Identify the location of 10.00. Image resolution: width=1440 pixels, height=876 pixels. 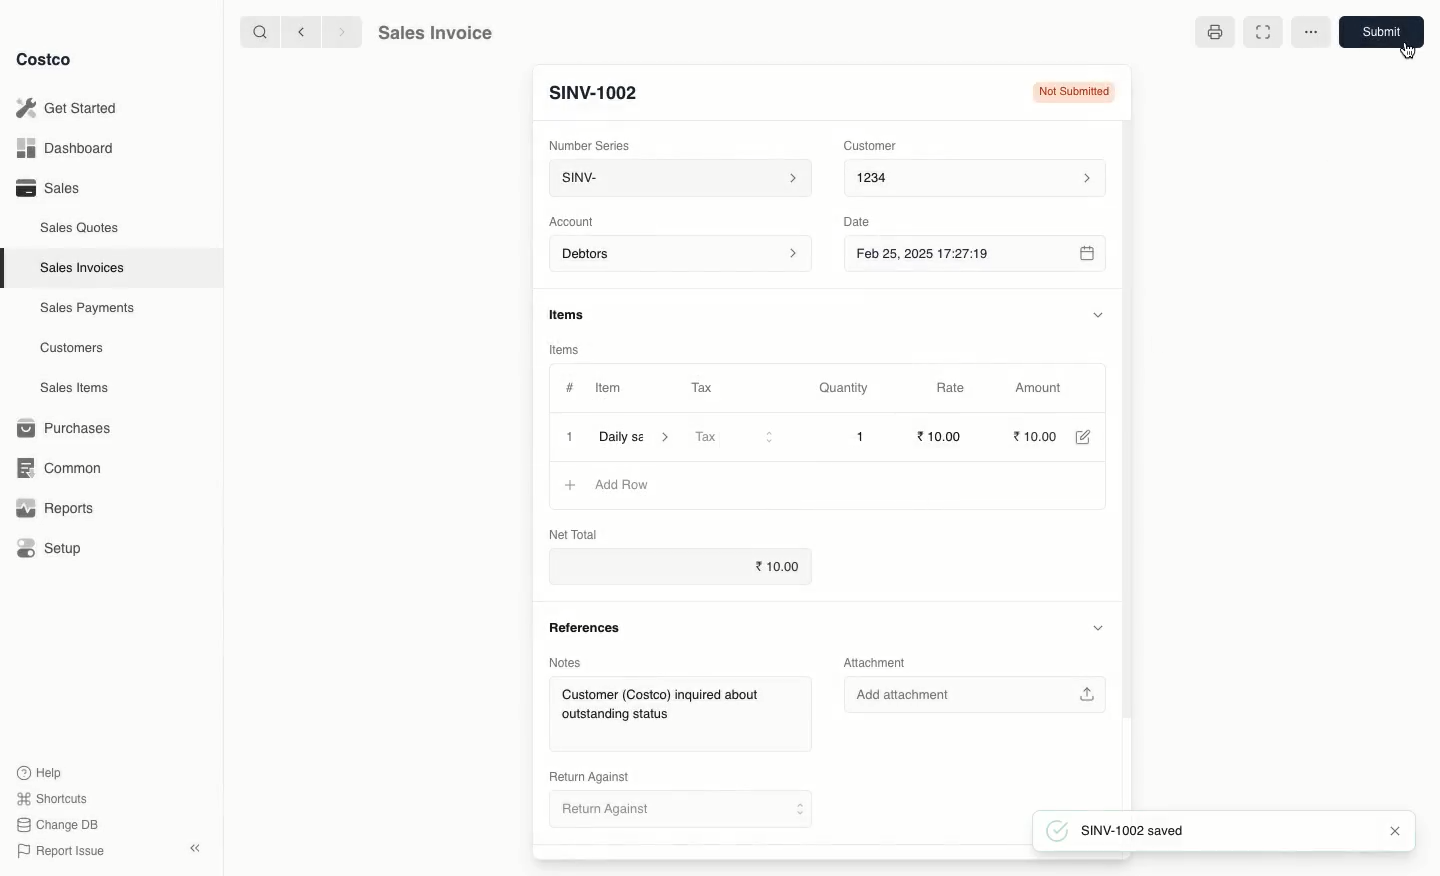
(771, 568).